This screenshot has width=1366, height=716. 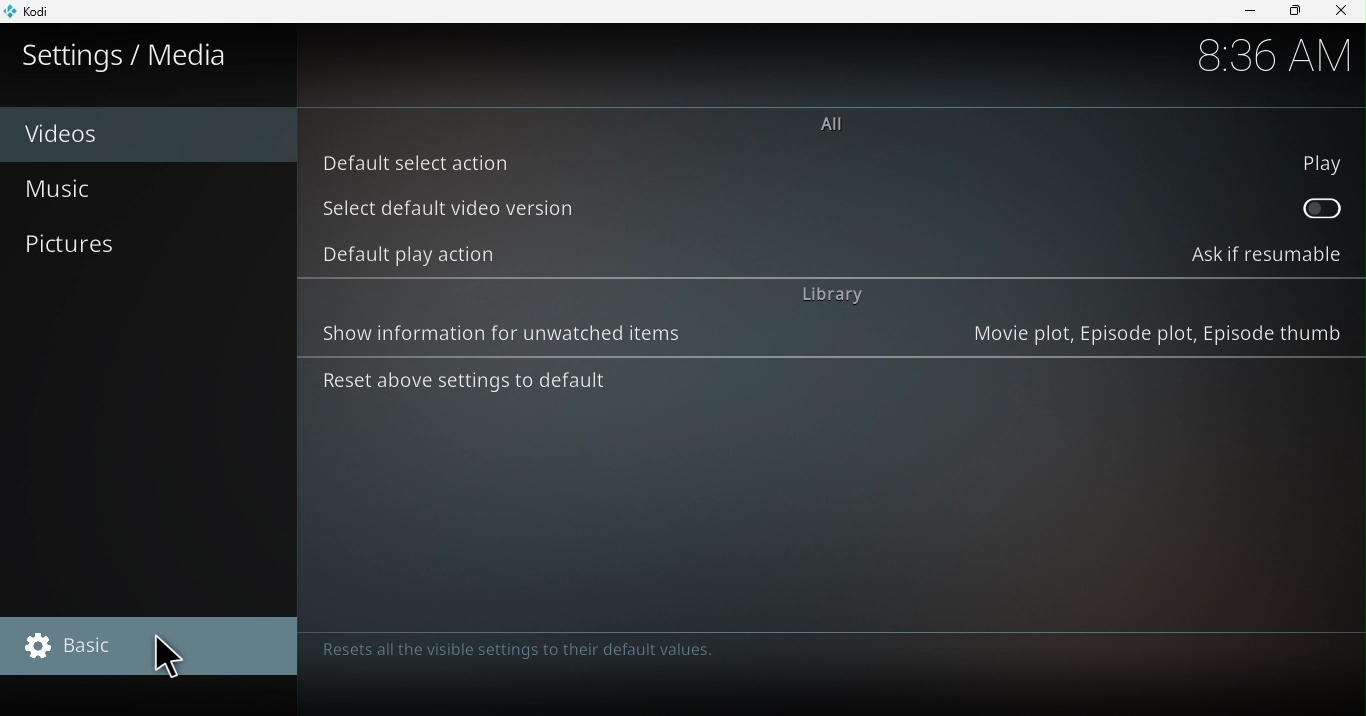 I want to click on All, so click(x=837, y=124).